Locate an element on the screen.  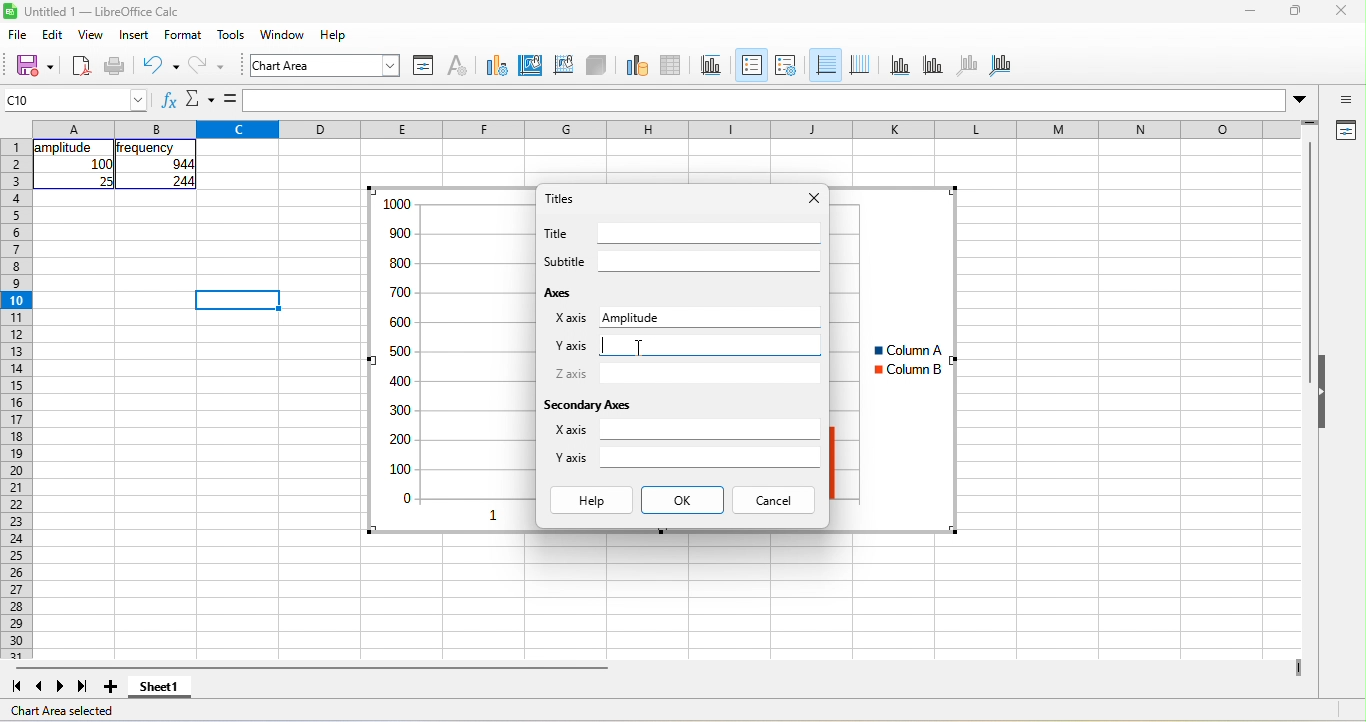
minimize is located at coordinates (1250, 10).